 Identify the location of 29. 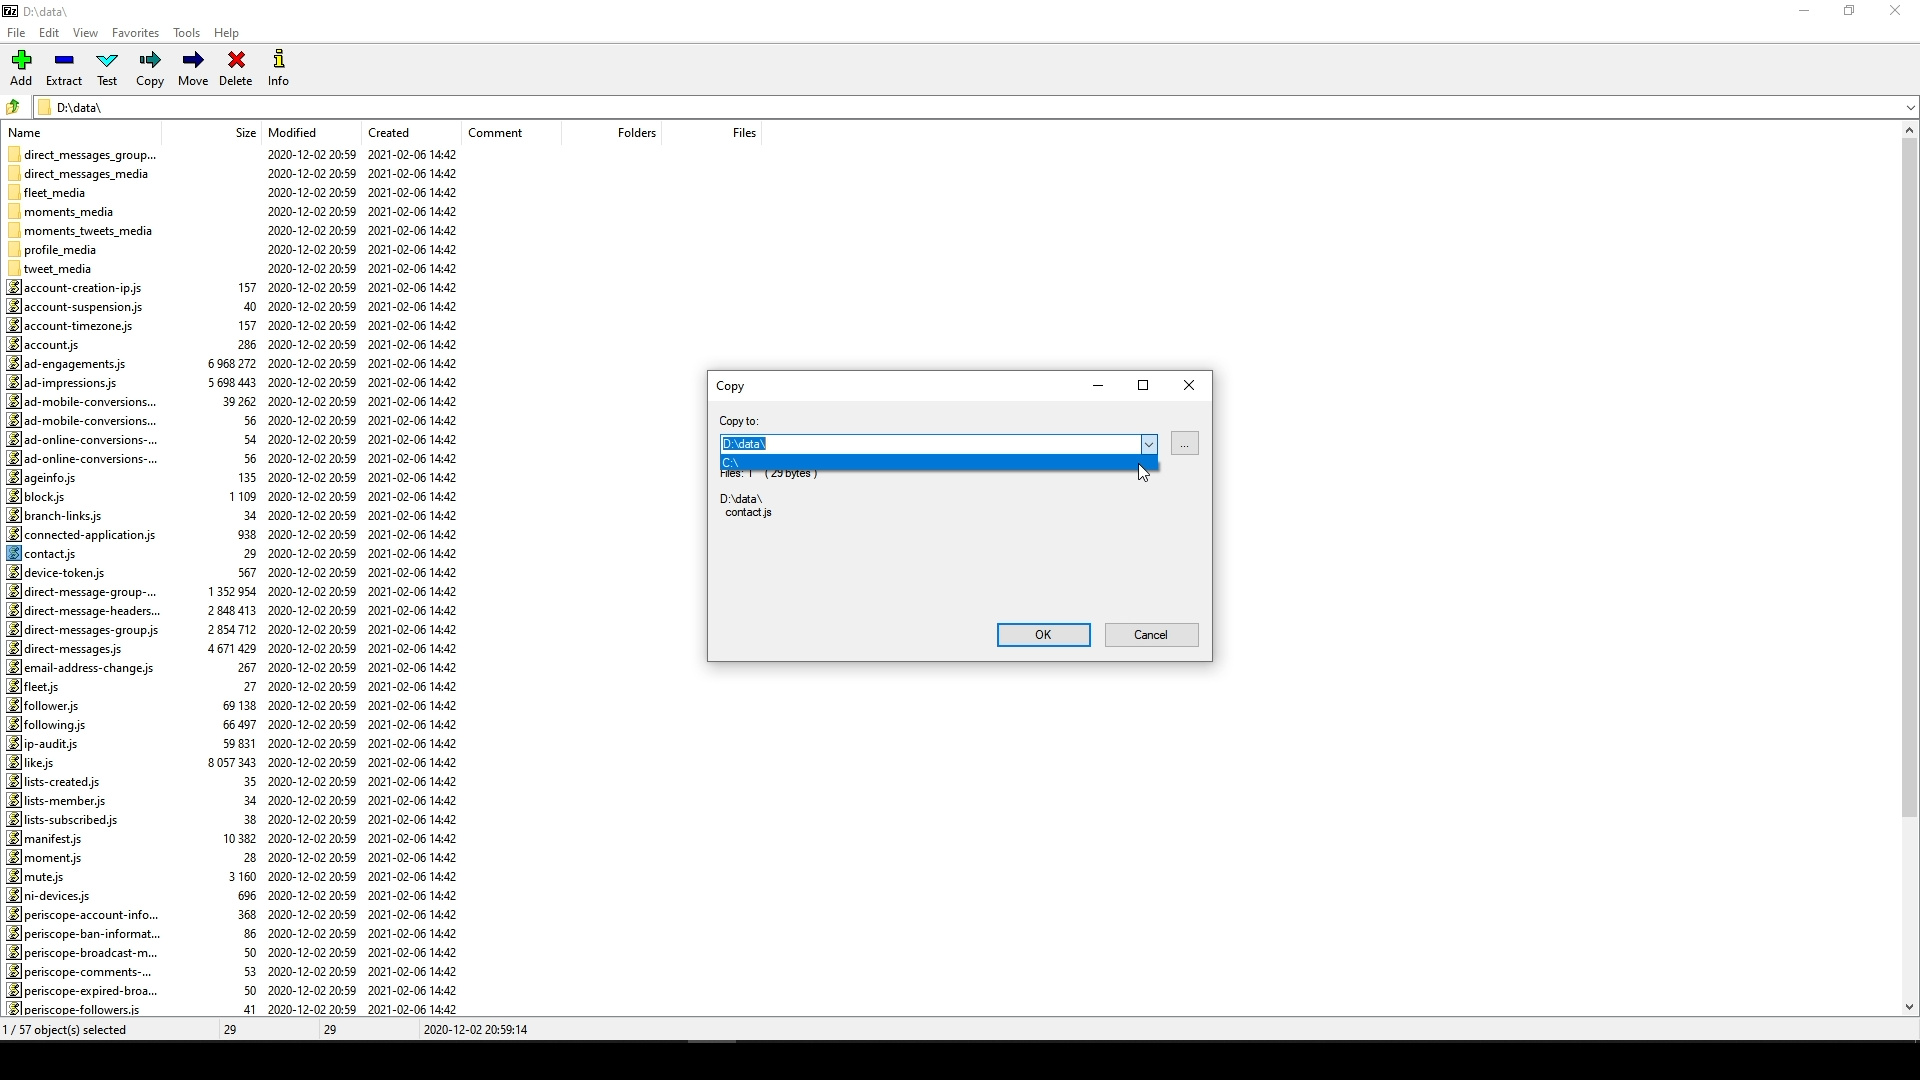
(236, 1029).